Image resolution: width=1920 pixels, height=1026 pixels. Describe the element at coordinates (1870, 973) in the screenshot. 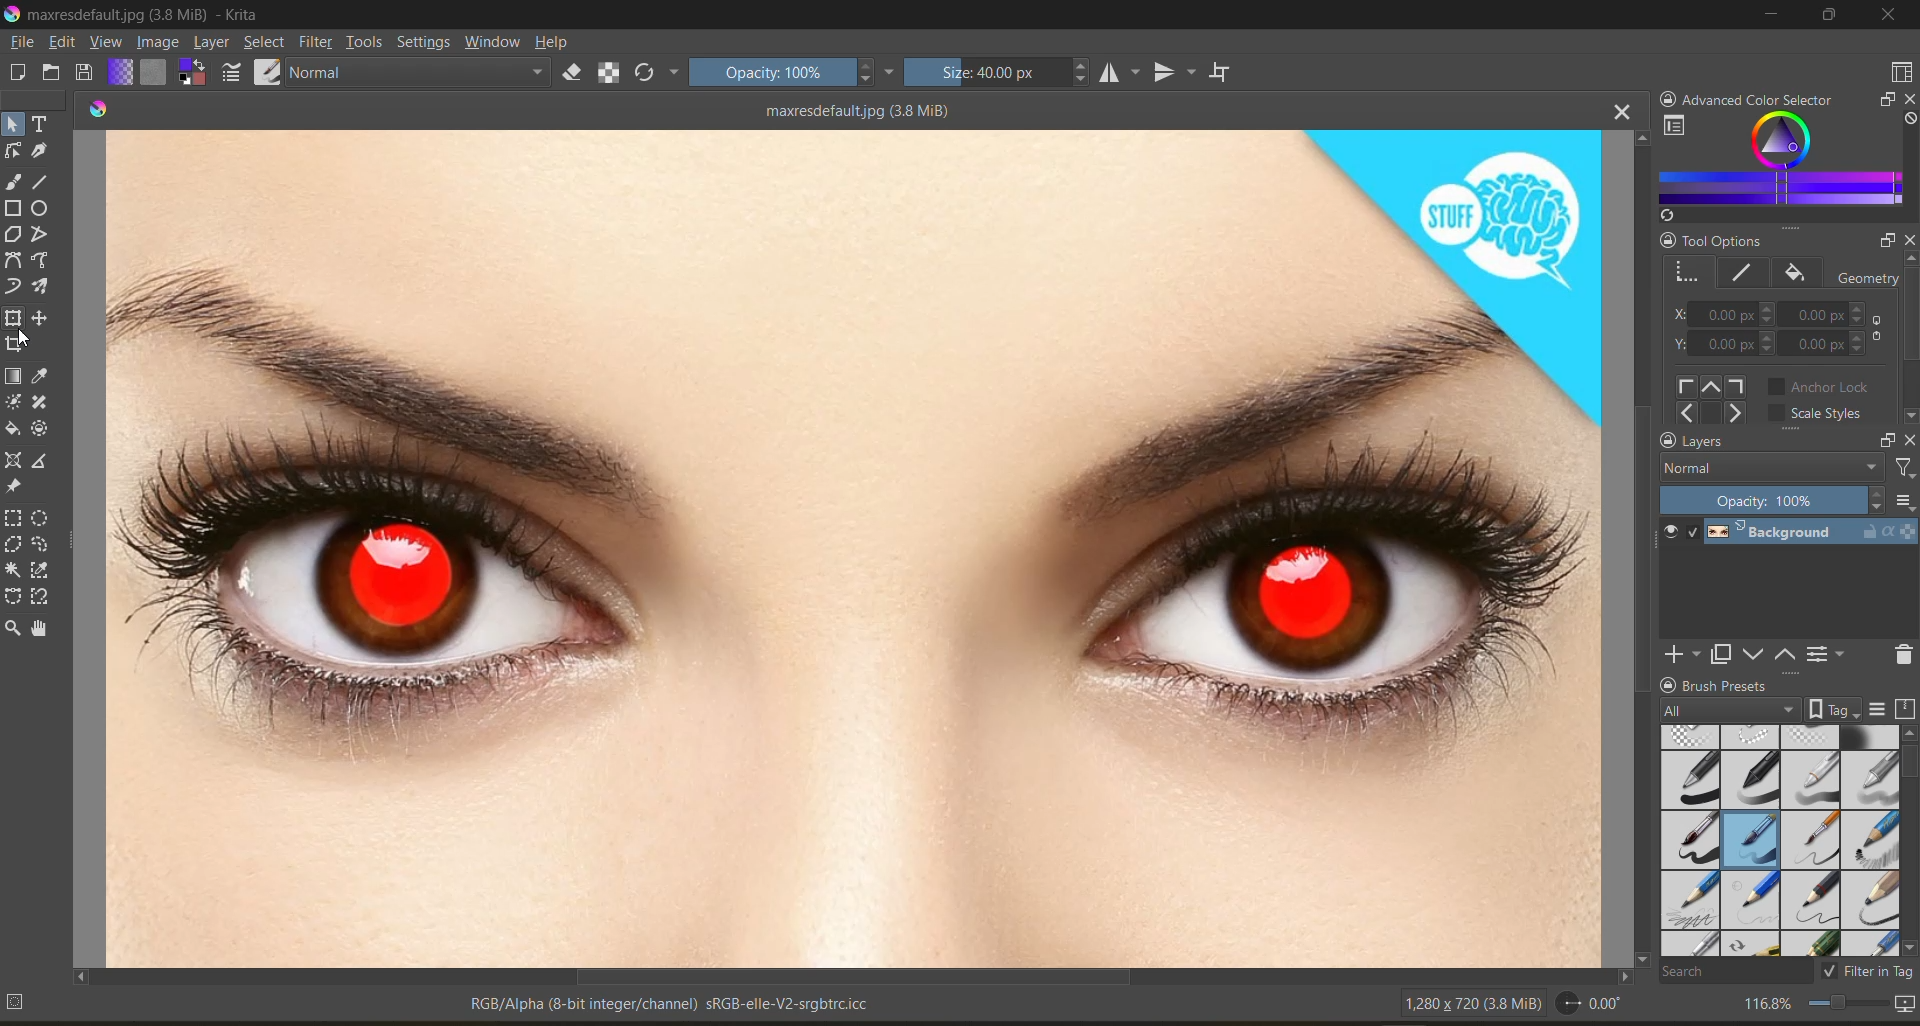

I see `filter in tag` at that location.